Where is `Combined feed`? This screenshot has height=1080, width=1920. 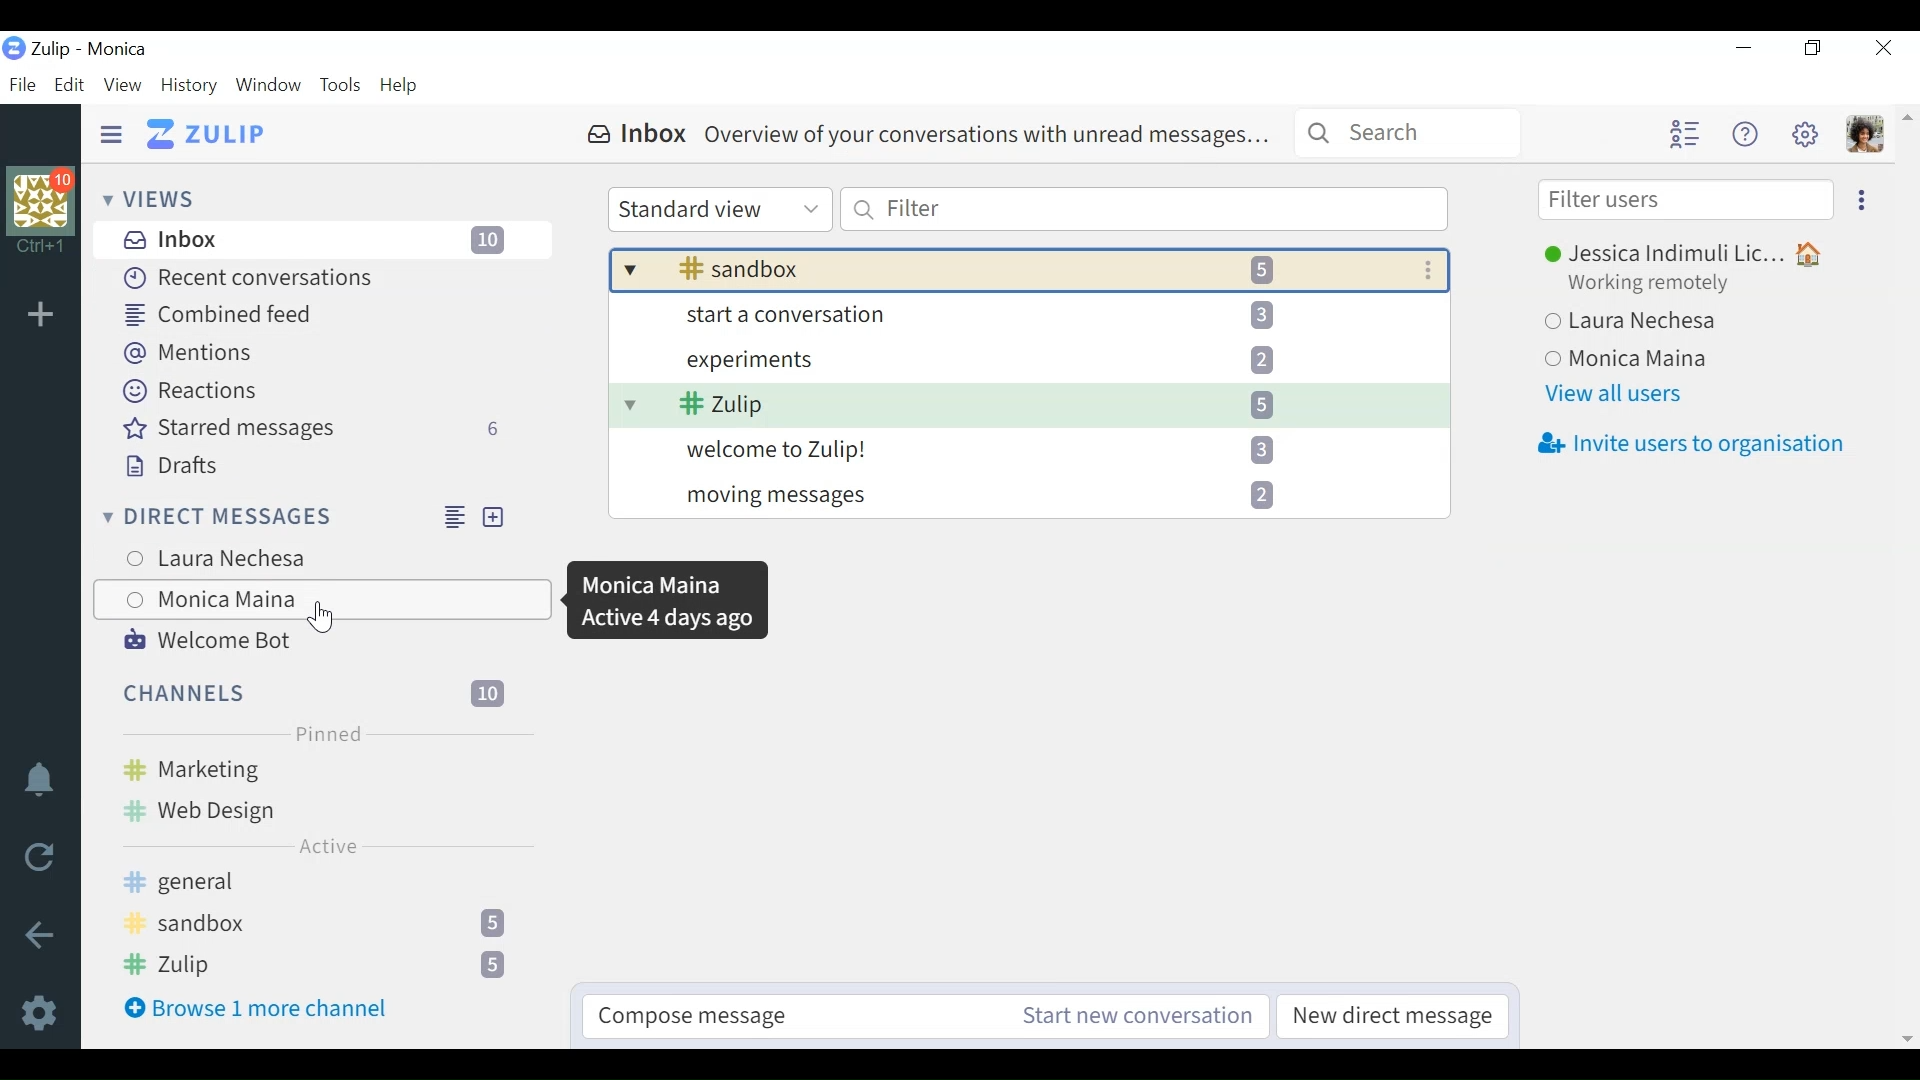
Combined feed is located at coordinates (214, 312).